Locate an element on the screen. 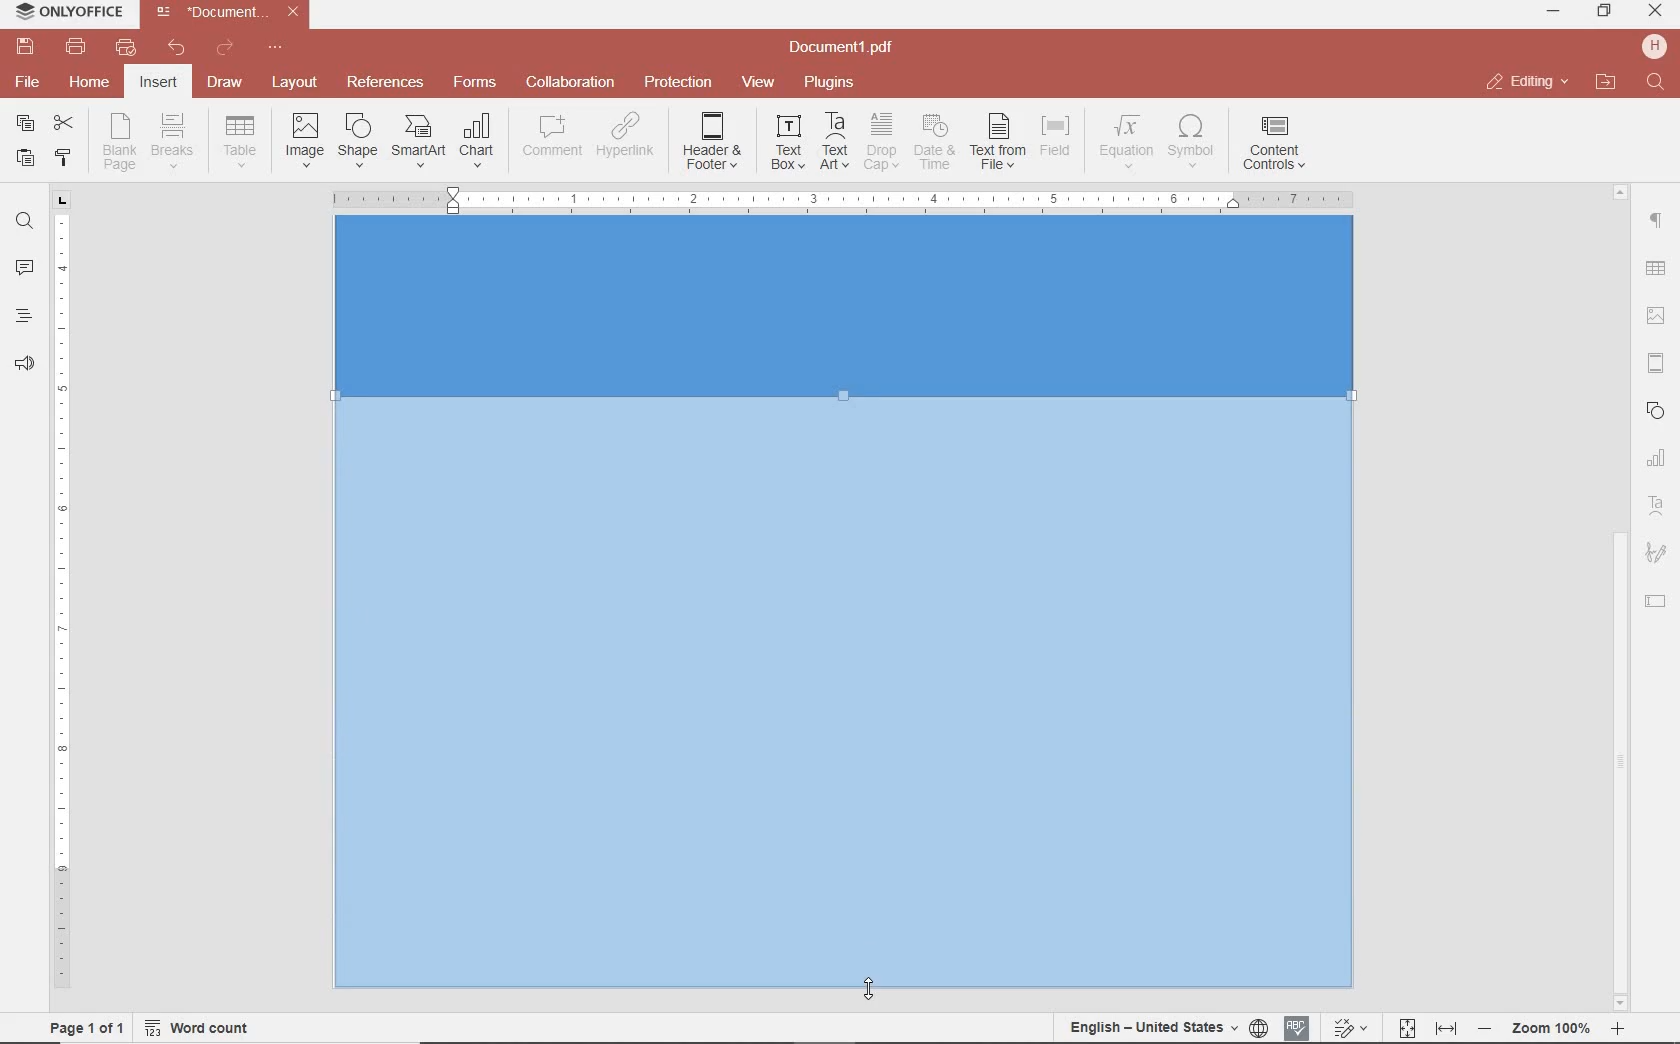  copy style is located at coordinates (61, 156).